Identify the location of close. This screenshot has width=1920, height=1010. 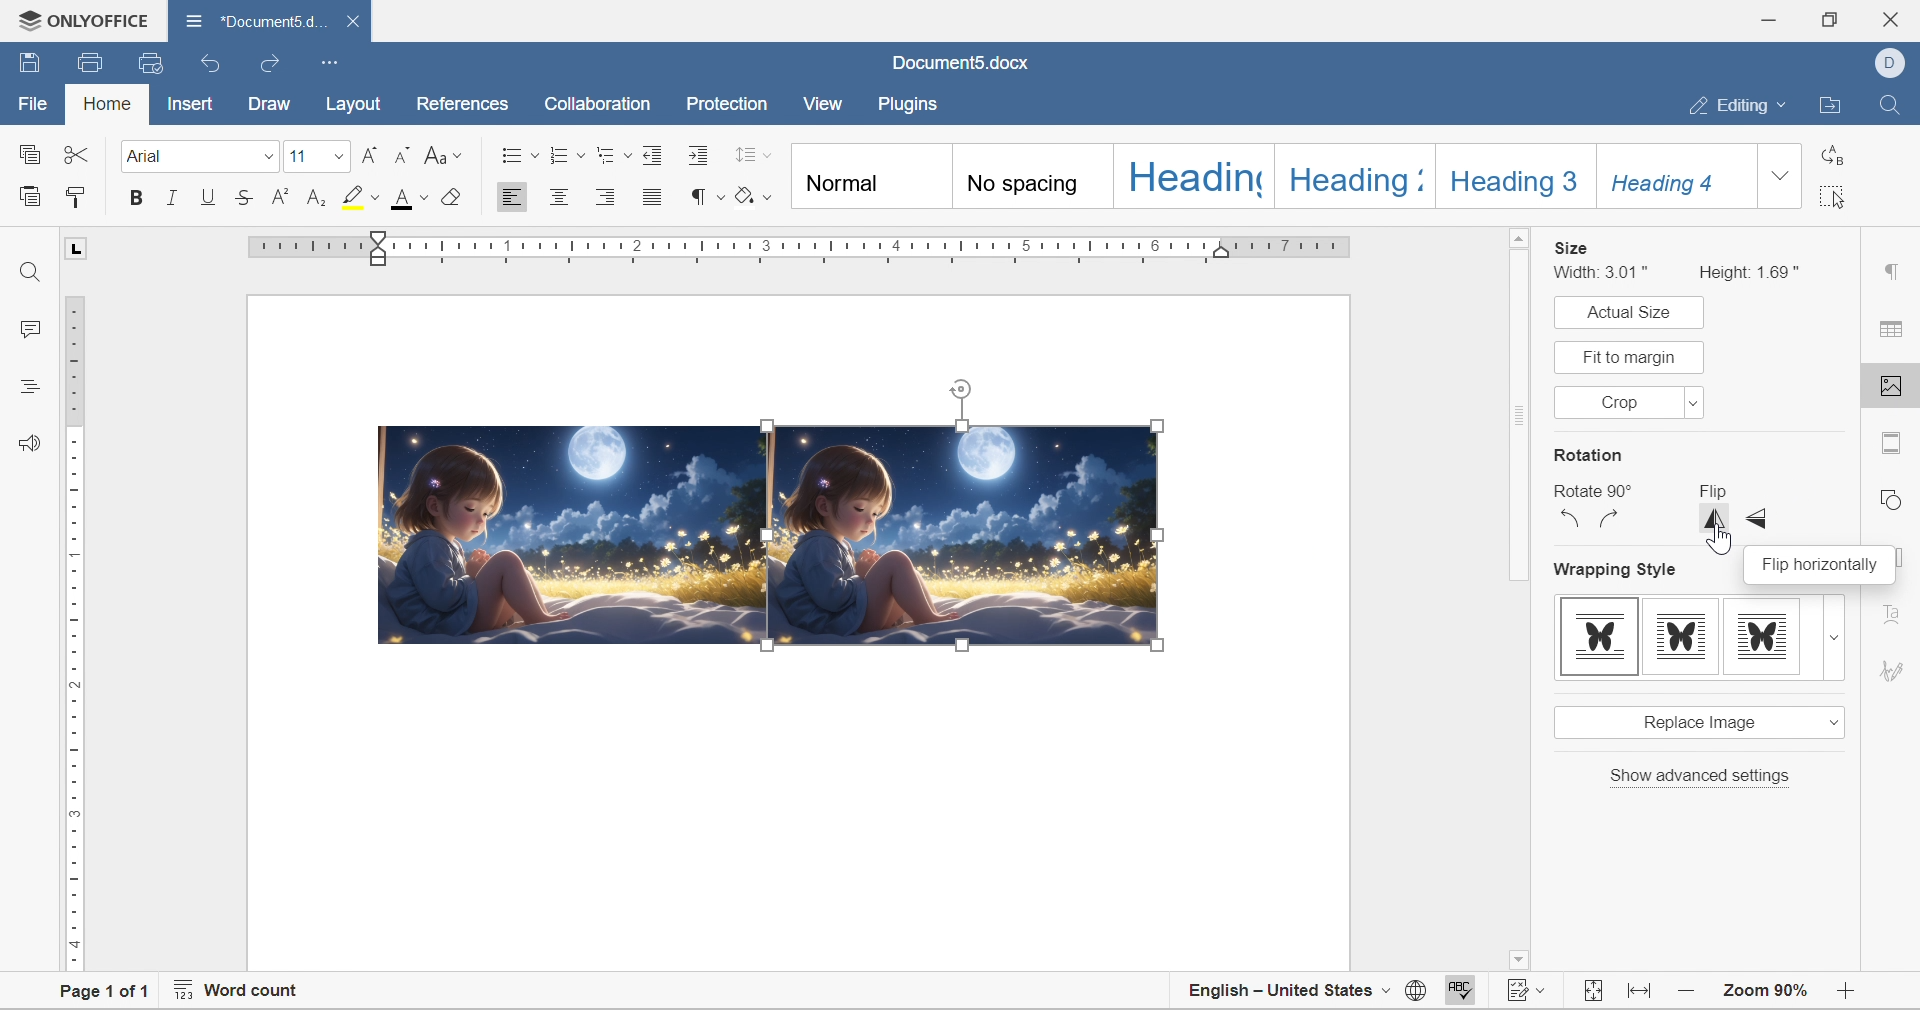
(351, 22).